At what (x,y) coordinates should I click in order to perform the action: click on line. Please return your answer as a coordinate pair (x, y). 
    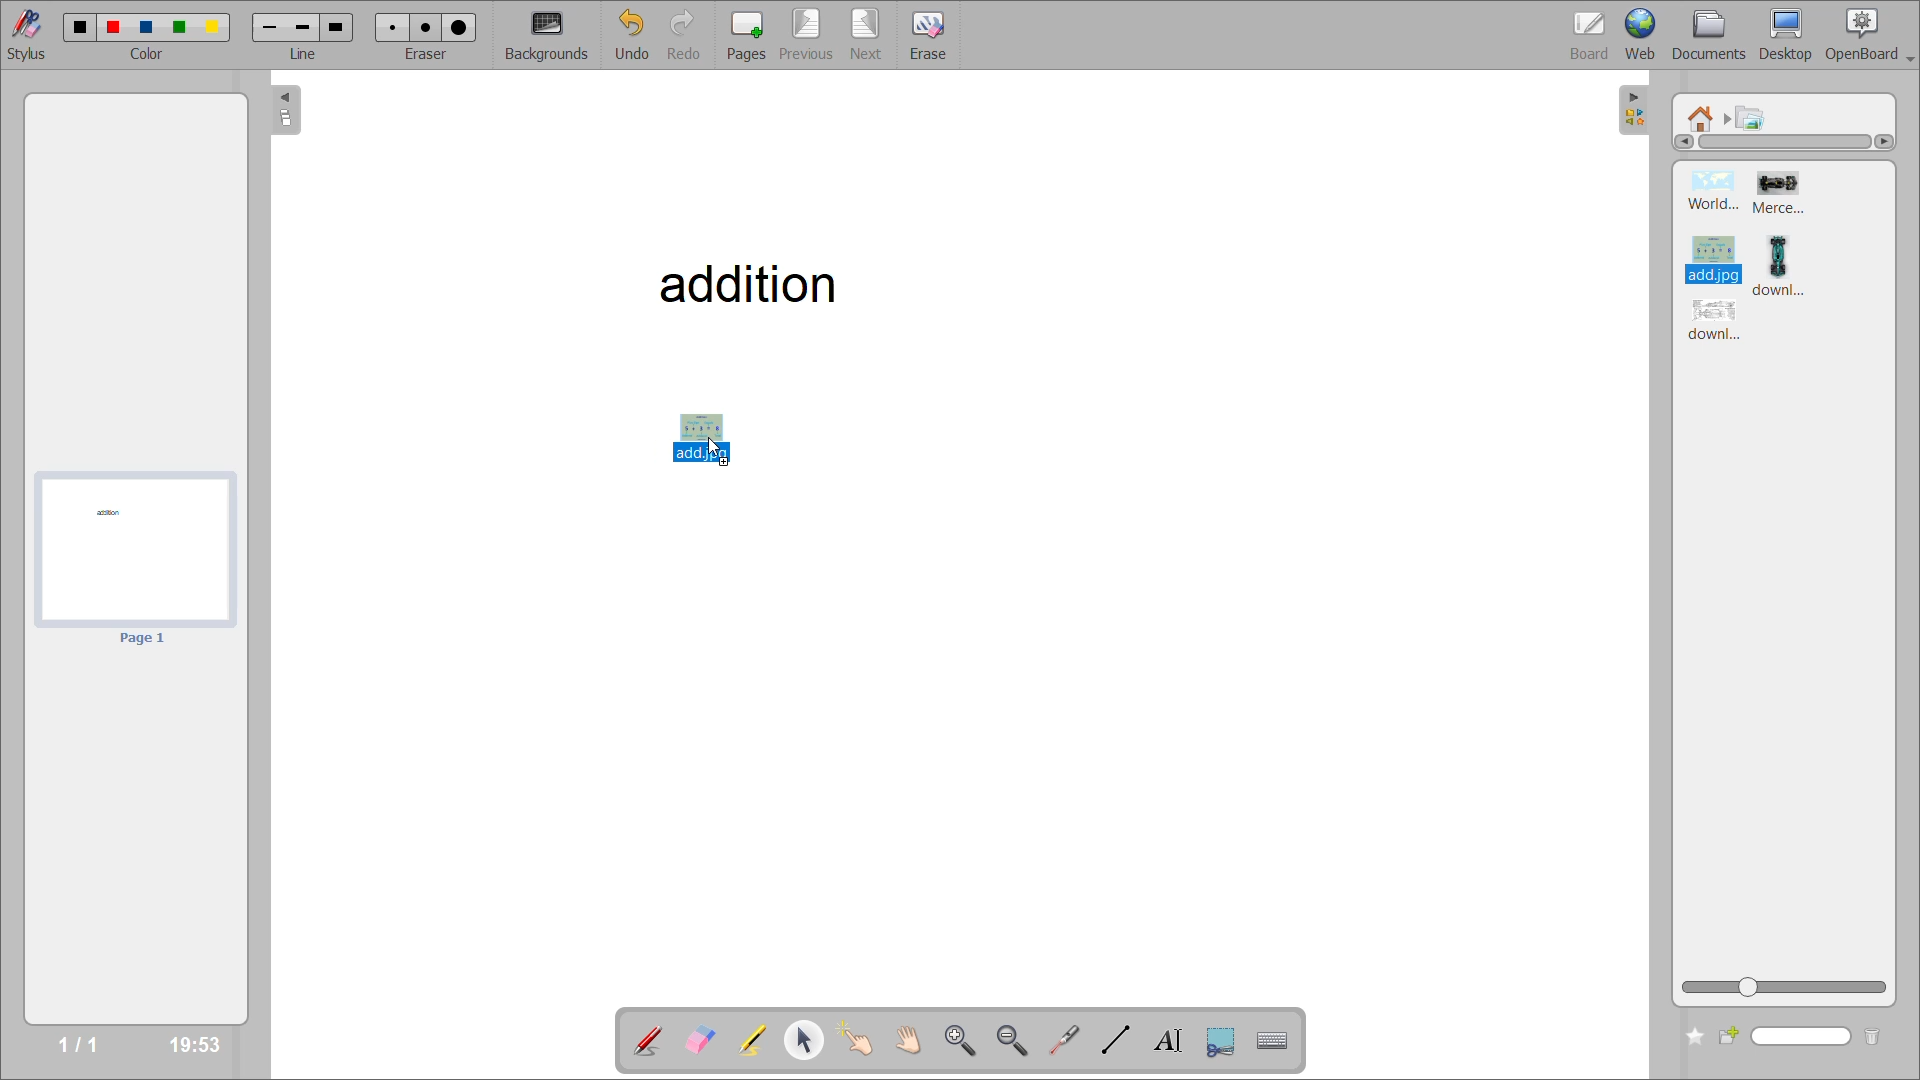
    Looking at the image, I should click on (305, 53).